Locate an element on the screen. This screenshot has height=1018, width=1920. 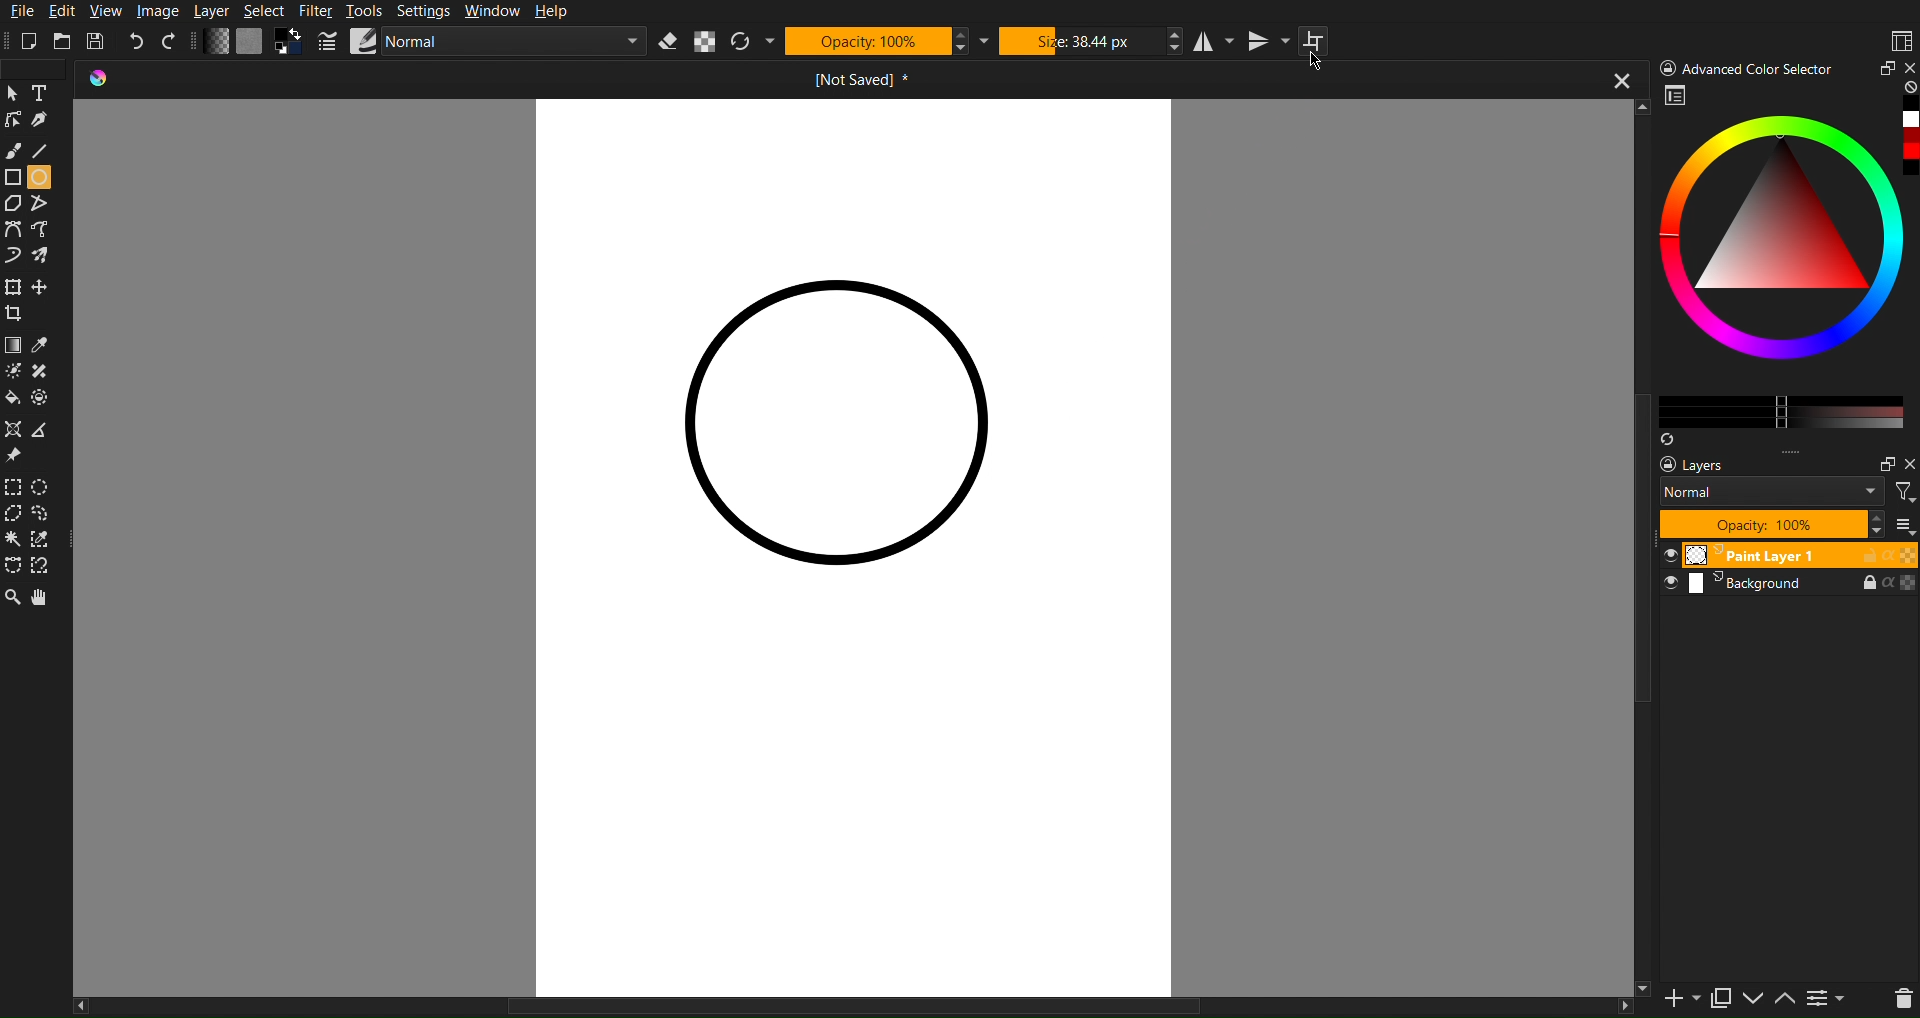
Edit is located at coordinates (66, 12).